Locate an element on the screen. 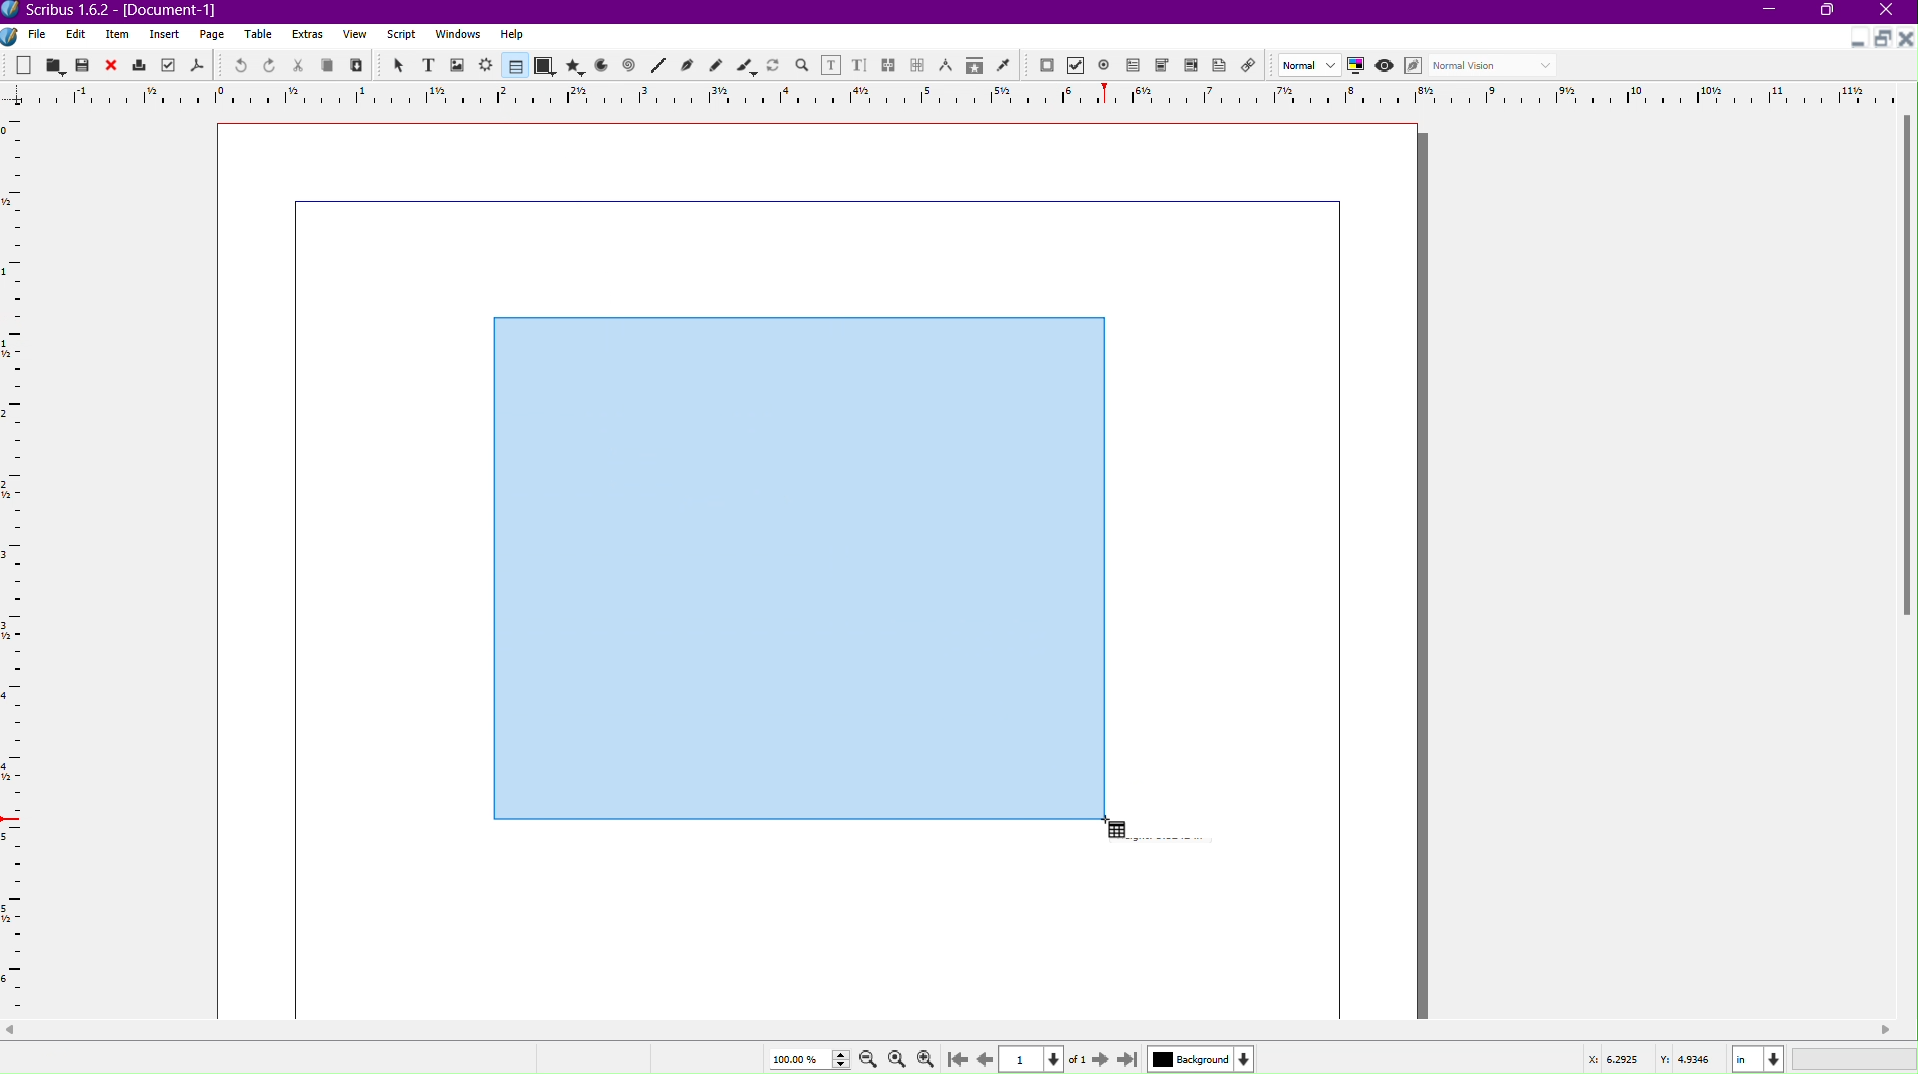 This screenshot has width=1918, height=1074. Extras is located at coordinates (309, 35).